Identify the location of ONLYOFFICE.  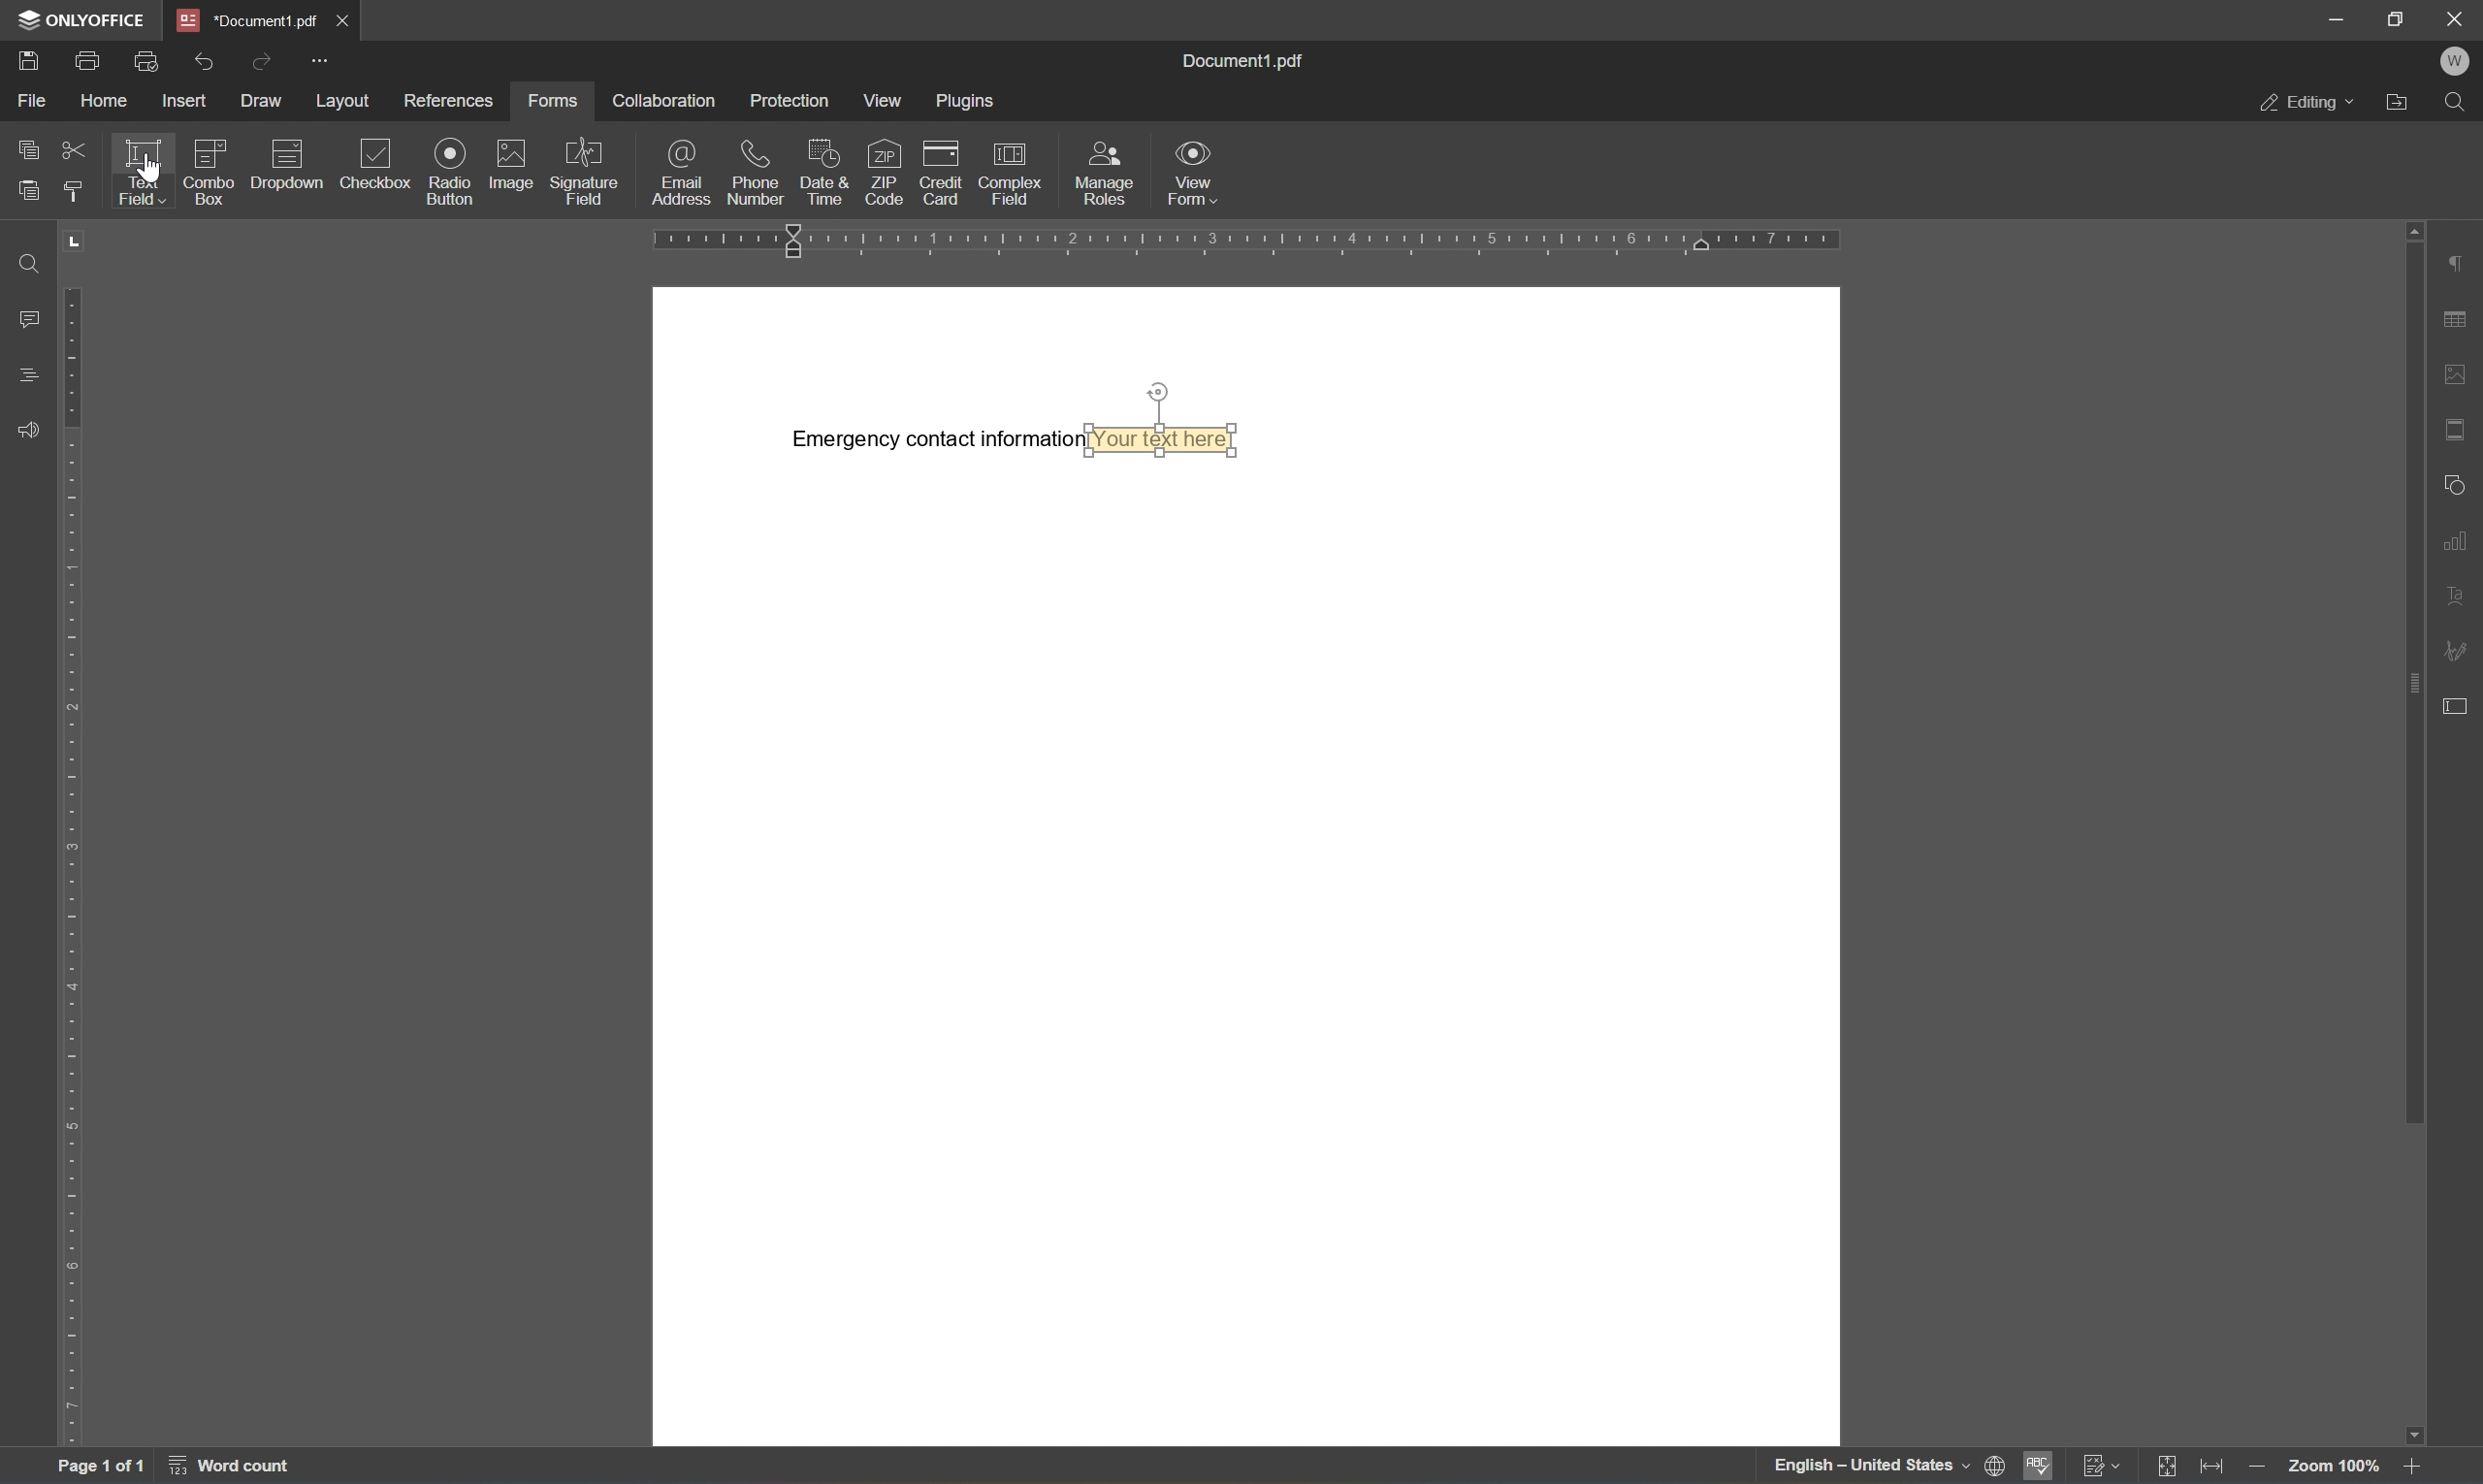
(78, 19).